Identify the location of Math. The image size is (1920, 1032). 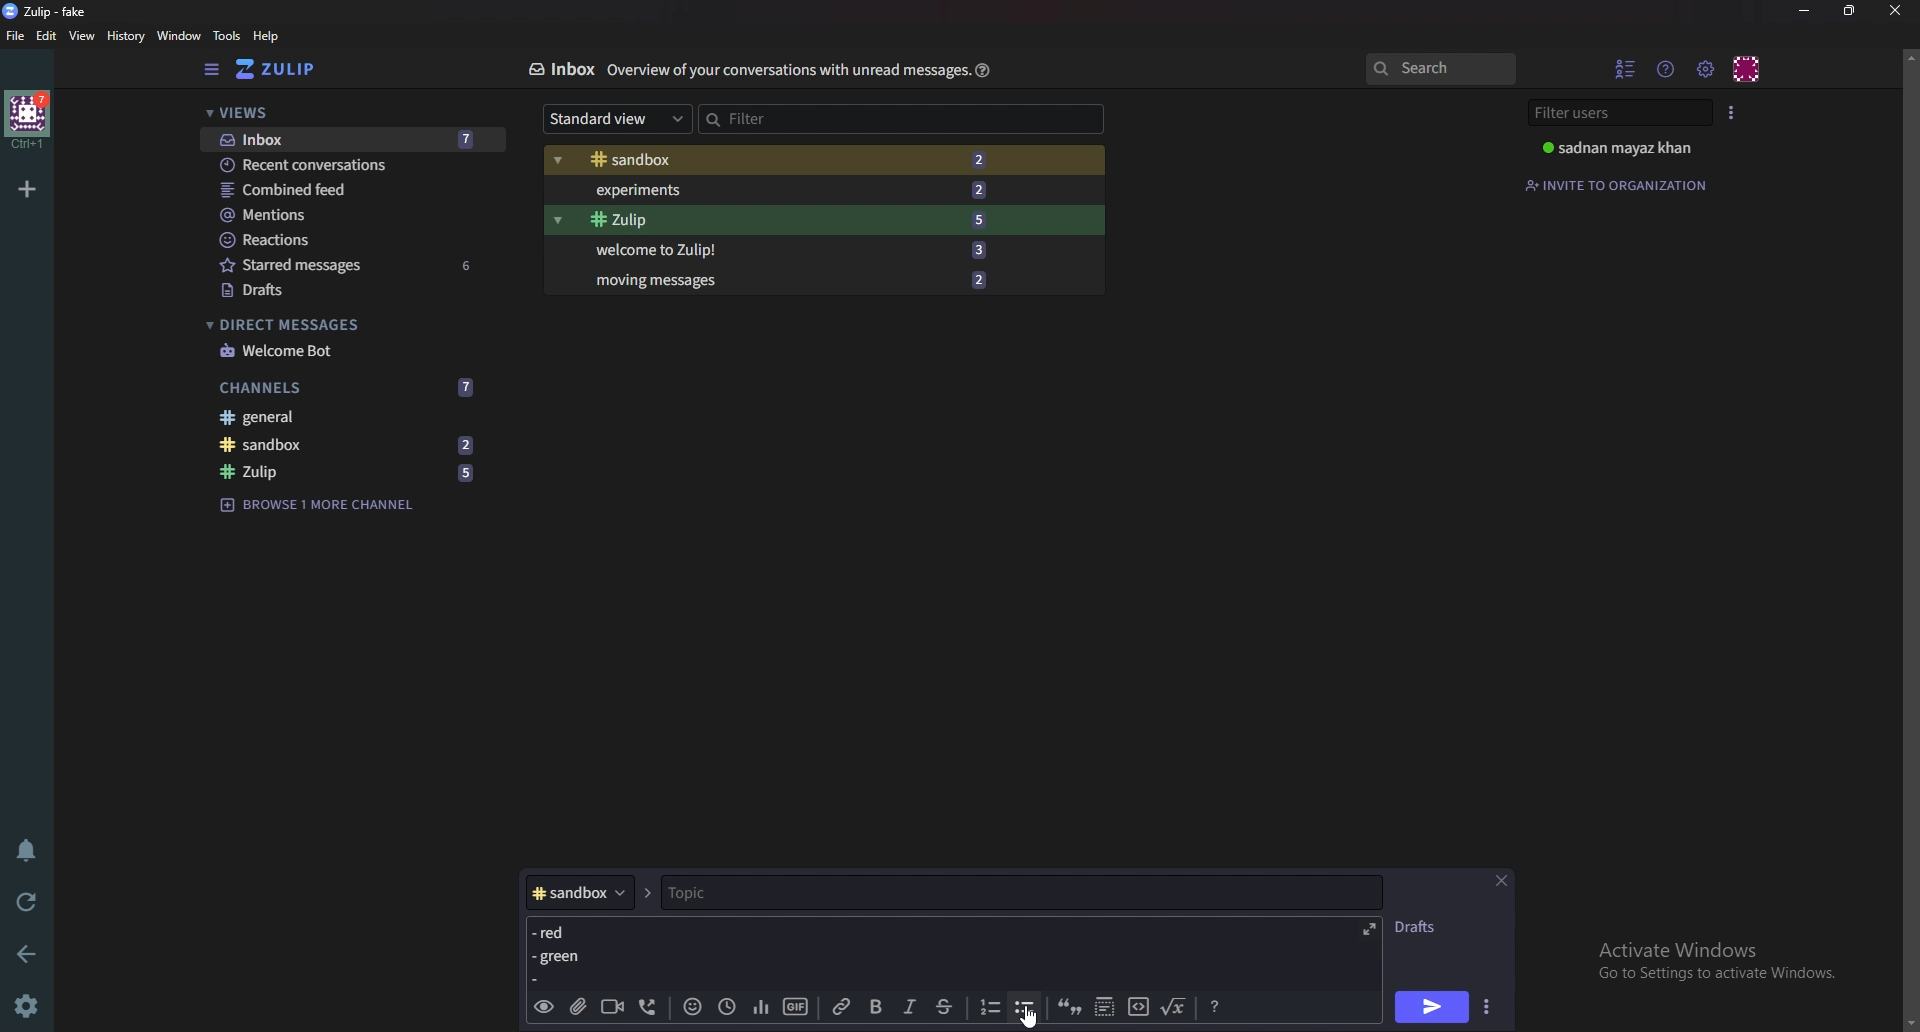
(1175, 1004).